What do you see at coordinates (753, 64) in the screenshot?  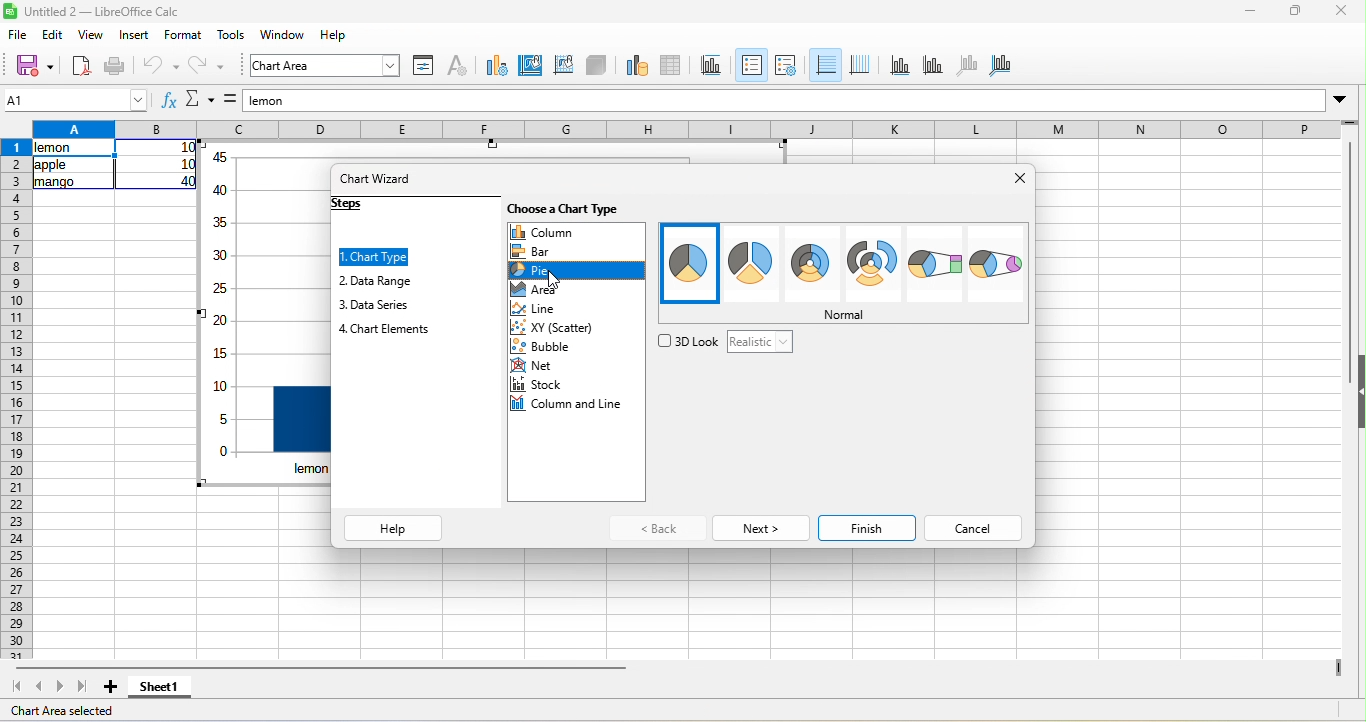 I see `legend on off` at bounding box center [753, 64].